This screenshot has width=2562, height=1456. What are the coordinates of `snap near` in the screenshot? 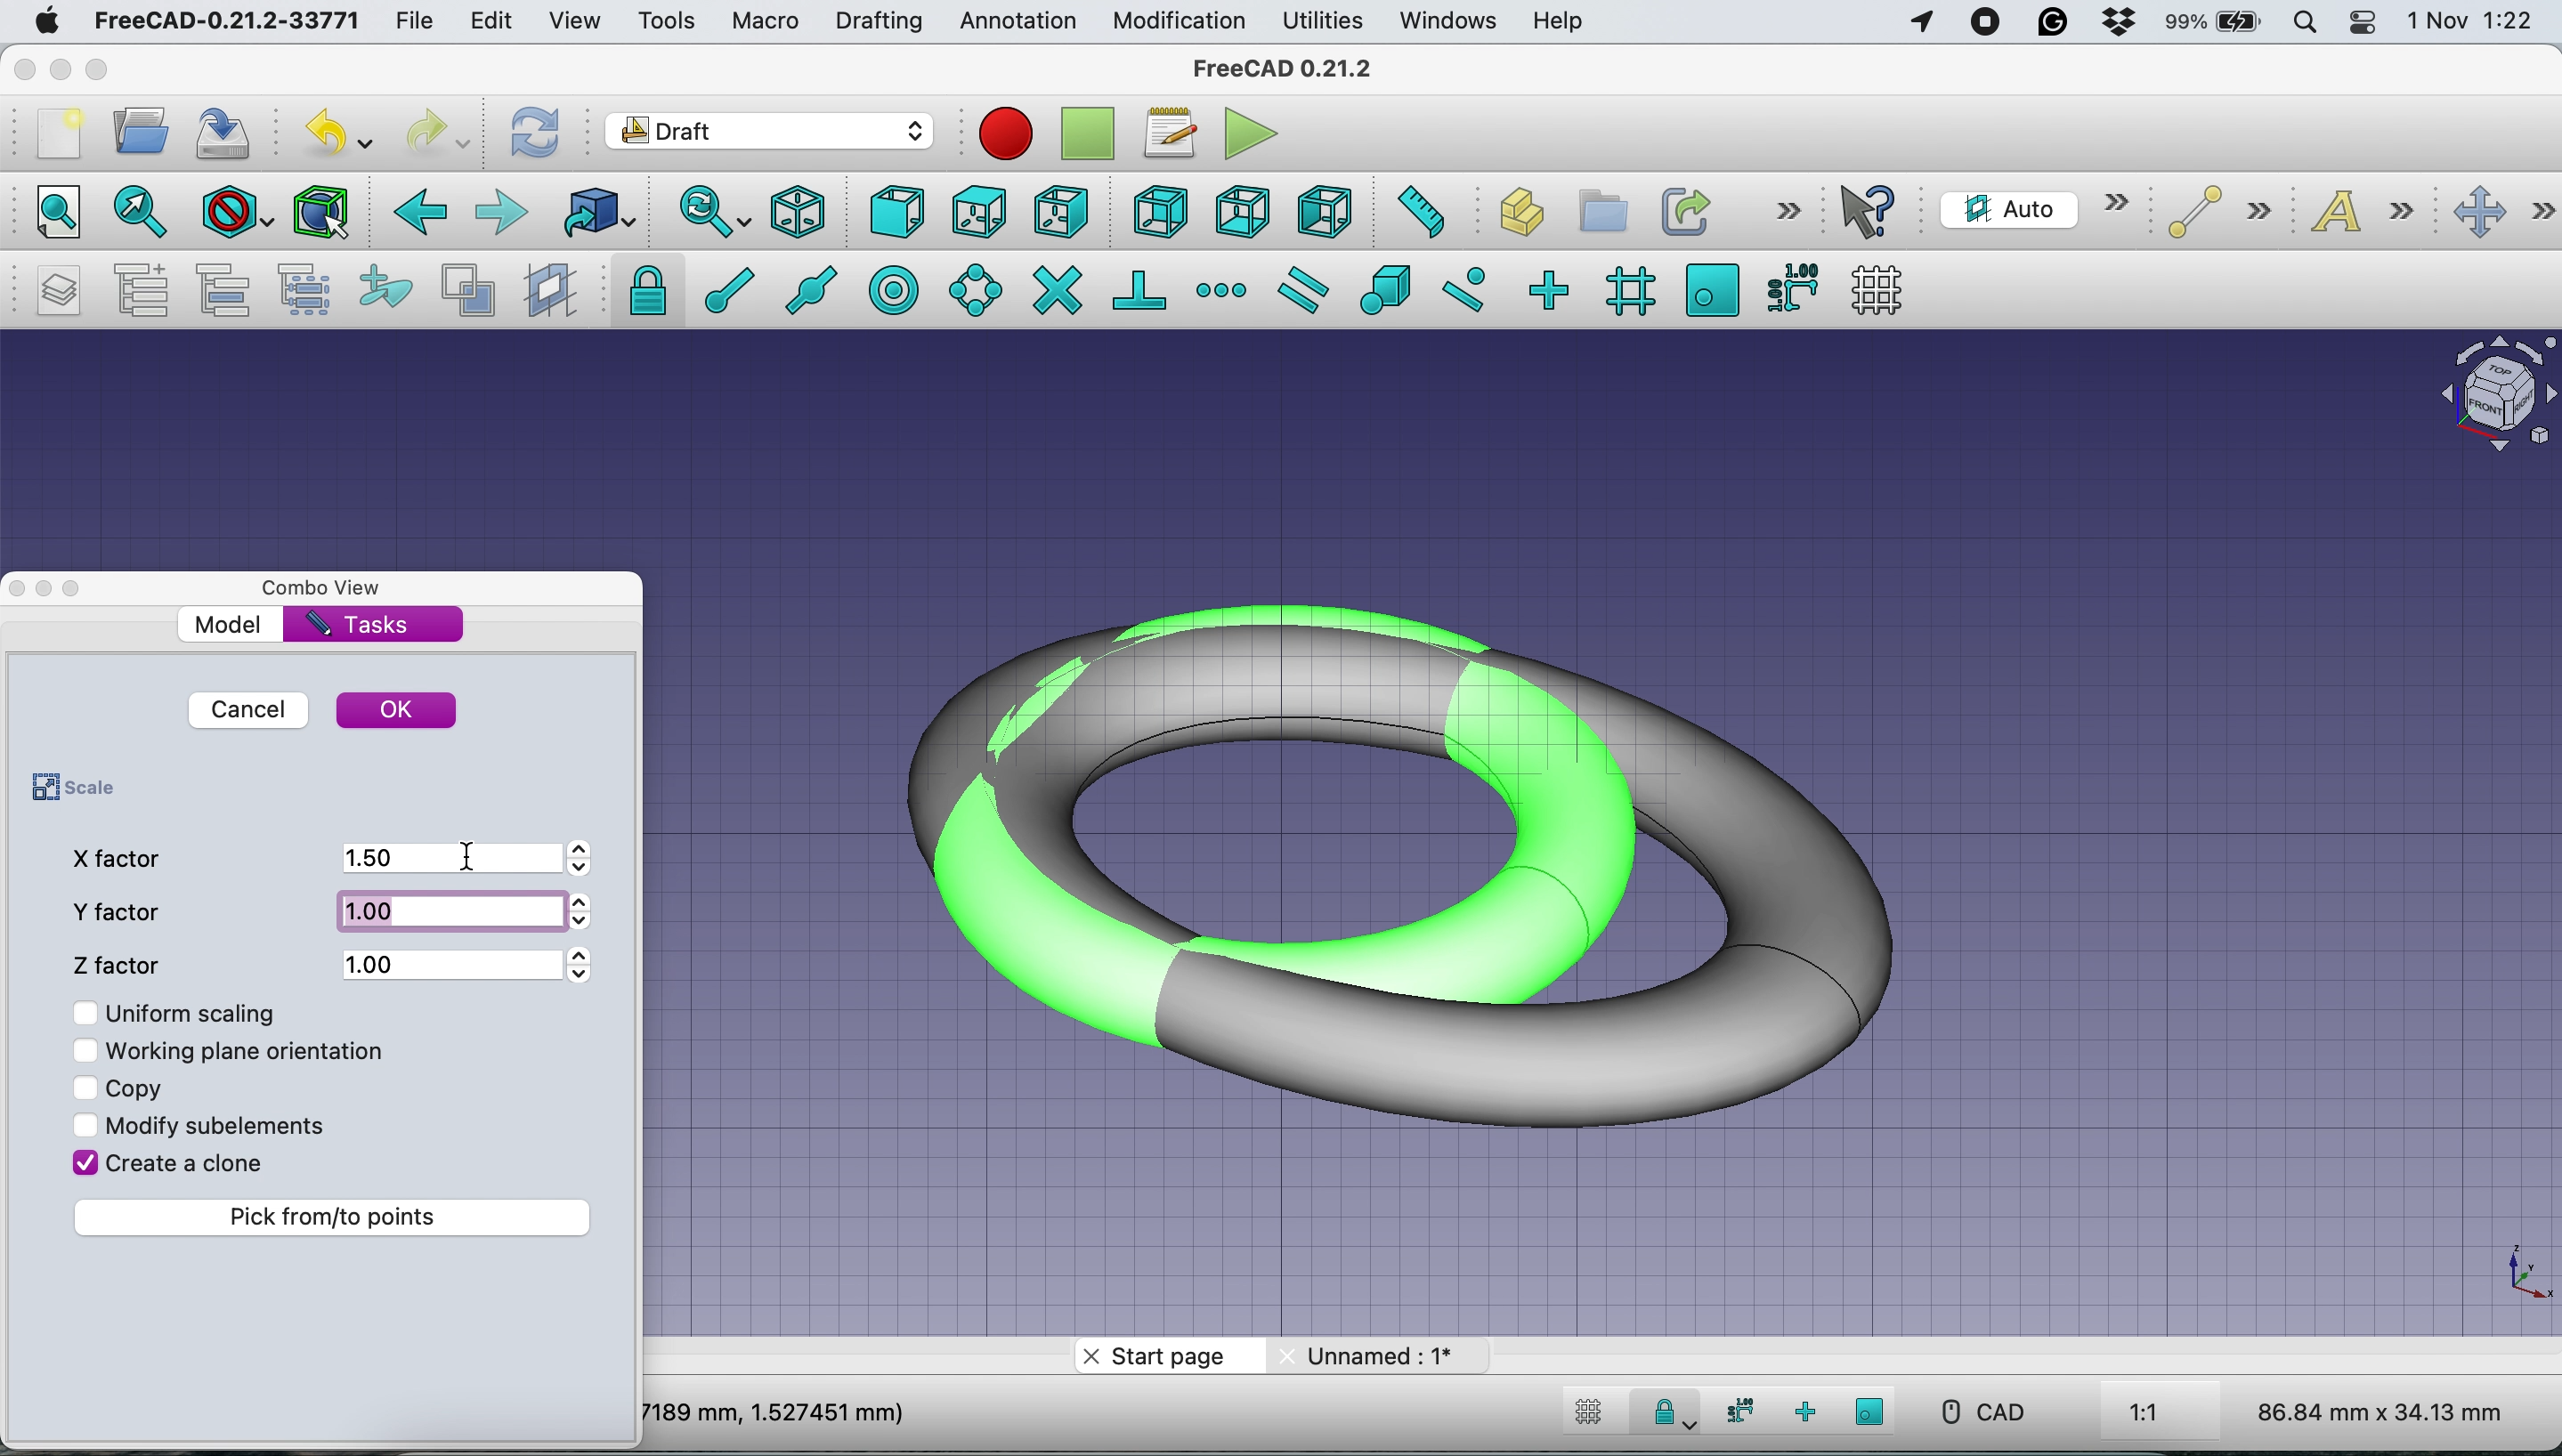 It's located at (1466, 288).